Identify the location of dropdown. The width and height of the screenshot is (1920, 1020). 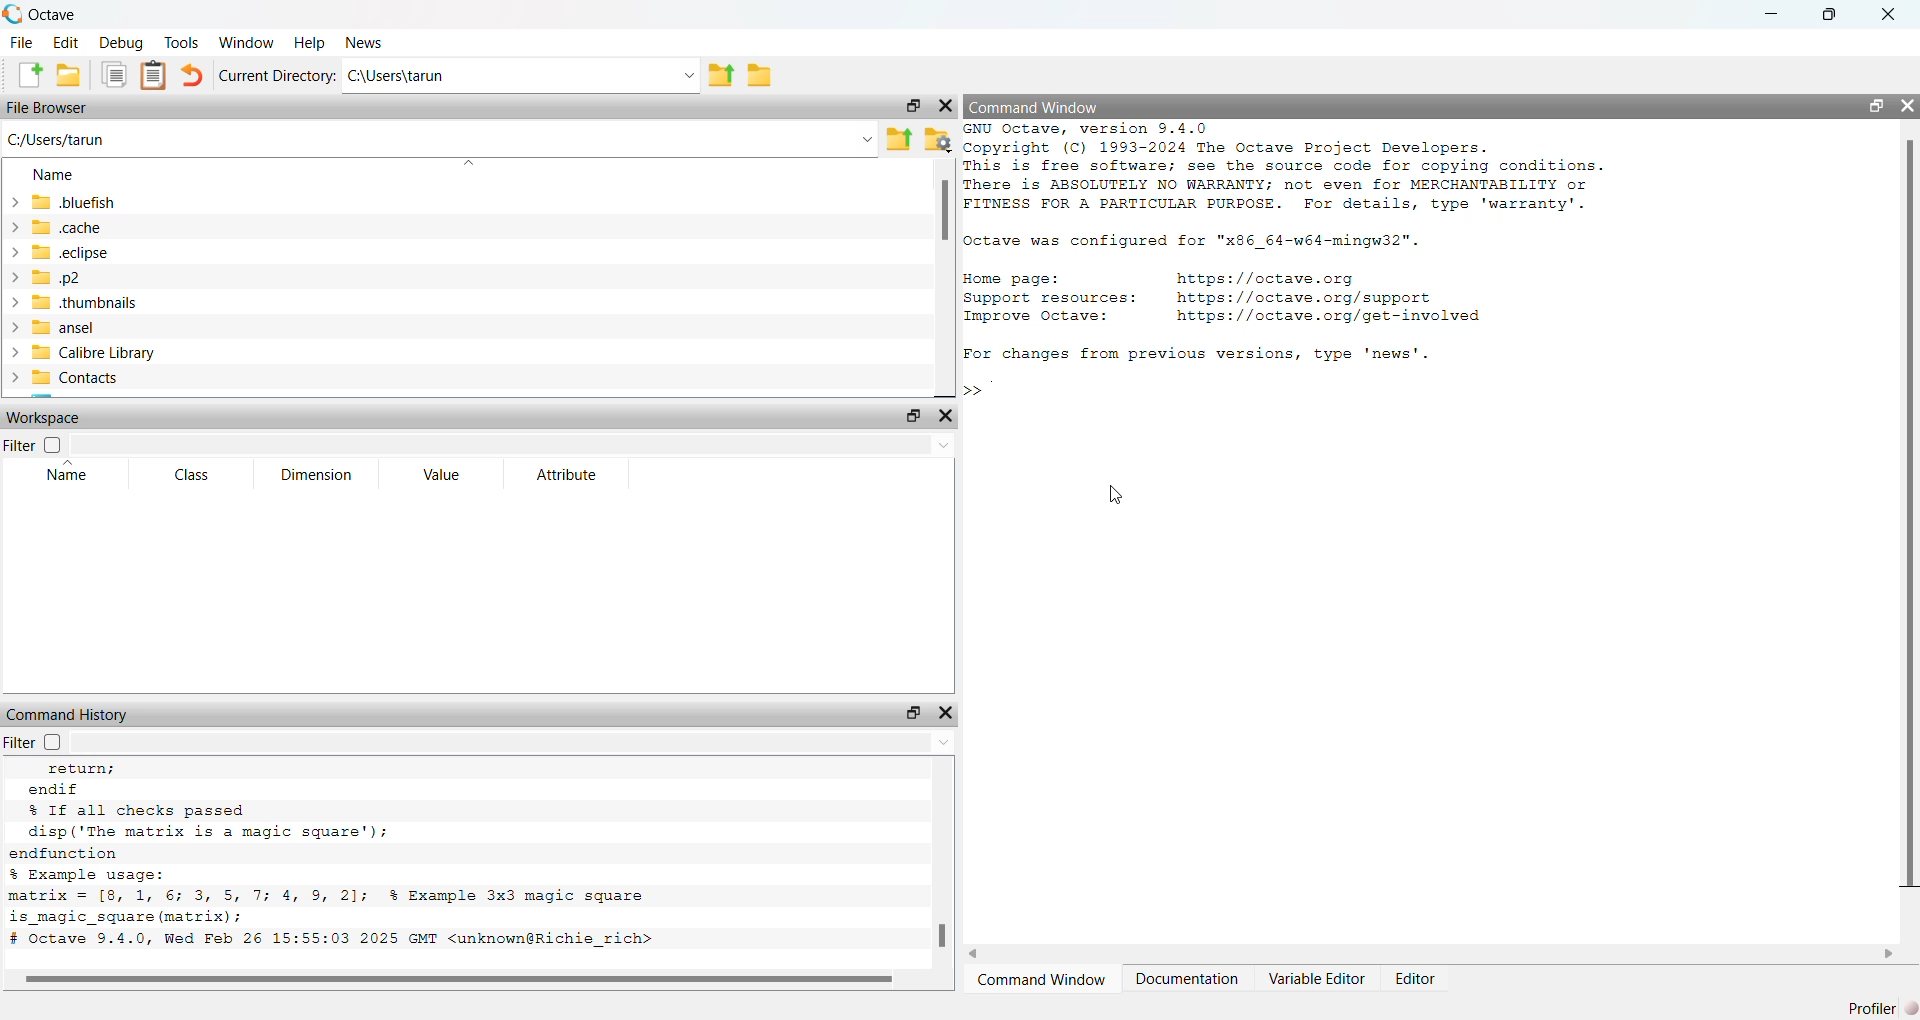
(942, 445).